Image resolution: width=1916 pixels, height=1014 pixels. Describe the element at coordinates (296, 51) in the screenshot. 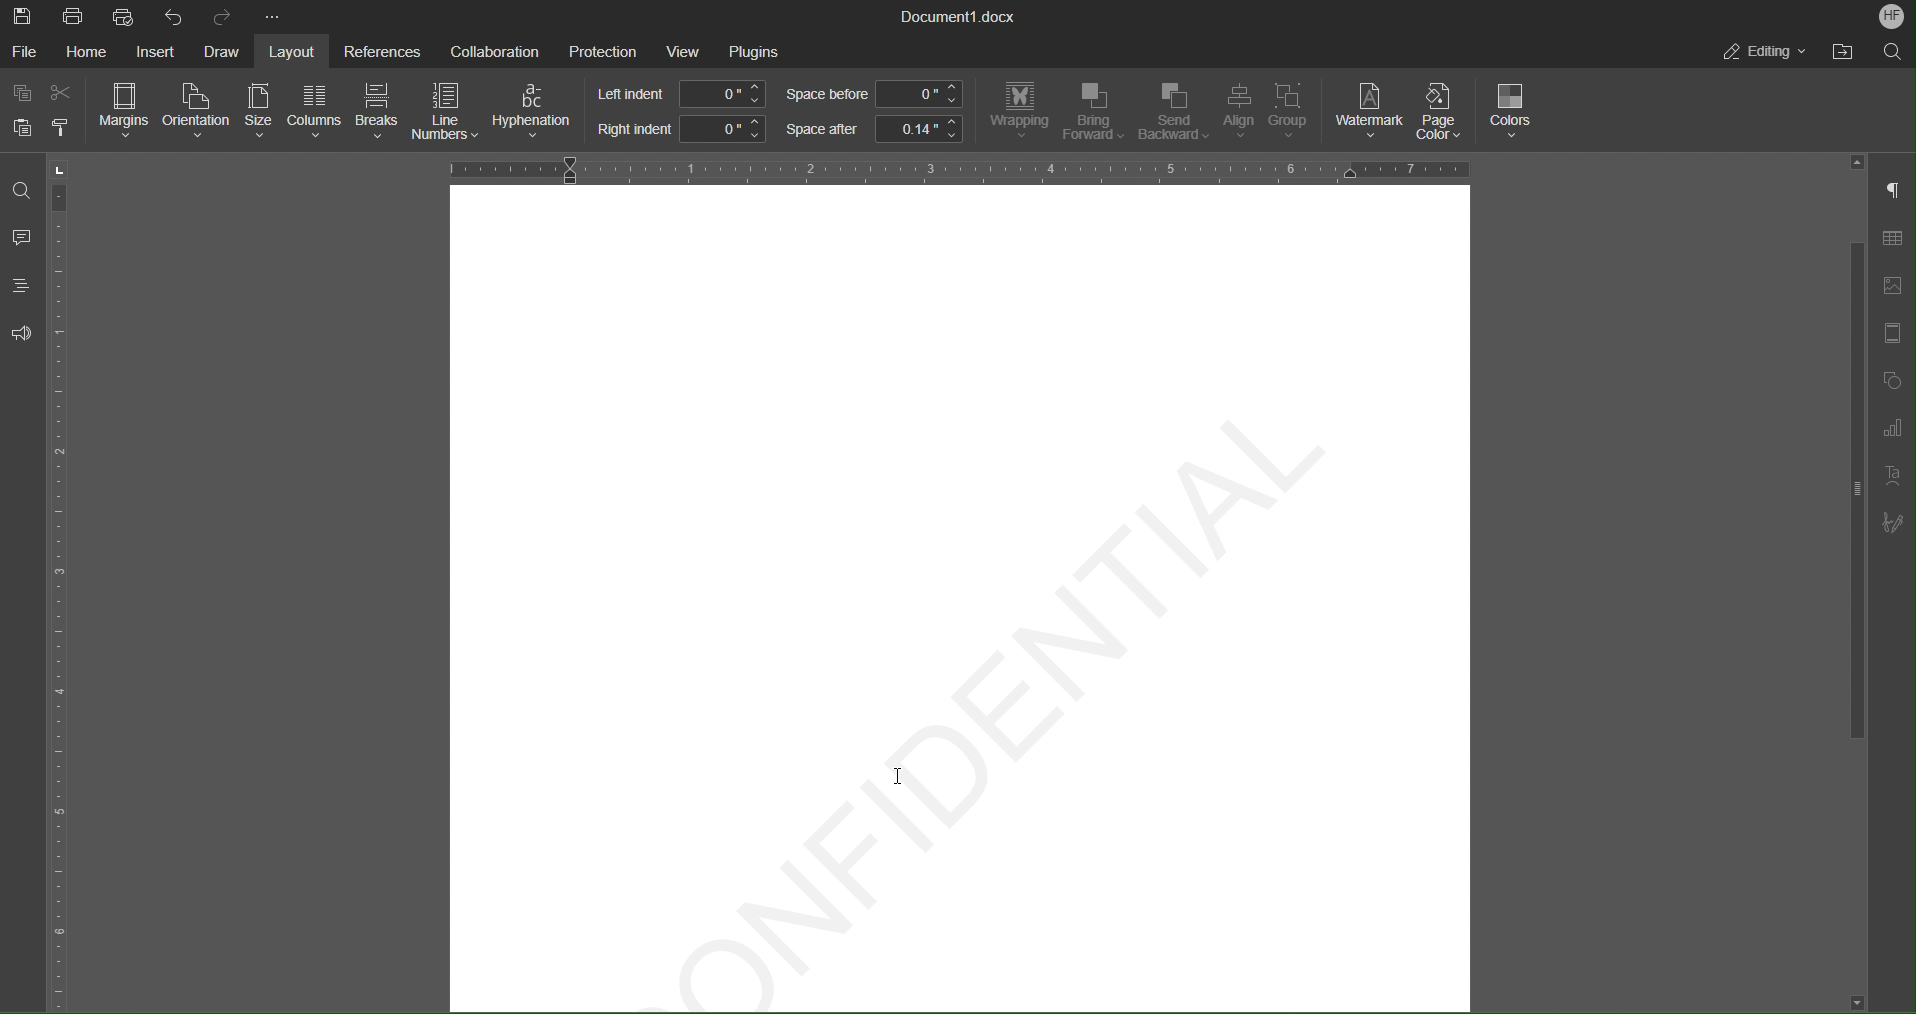

I see `Layout` at that location.